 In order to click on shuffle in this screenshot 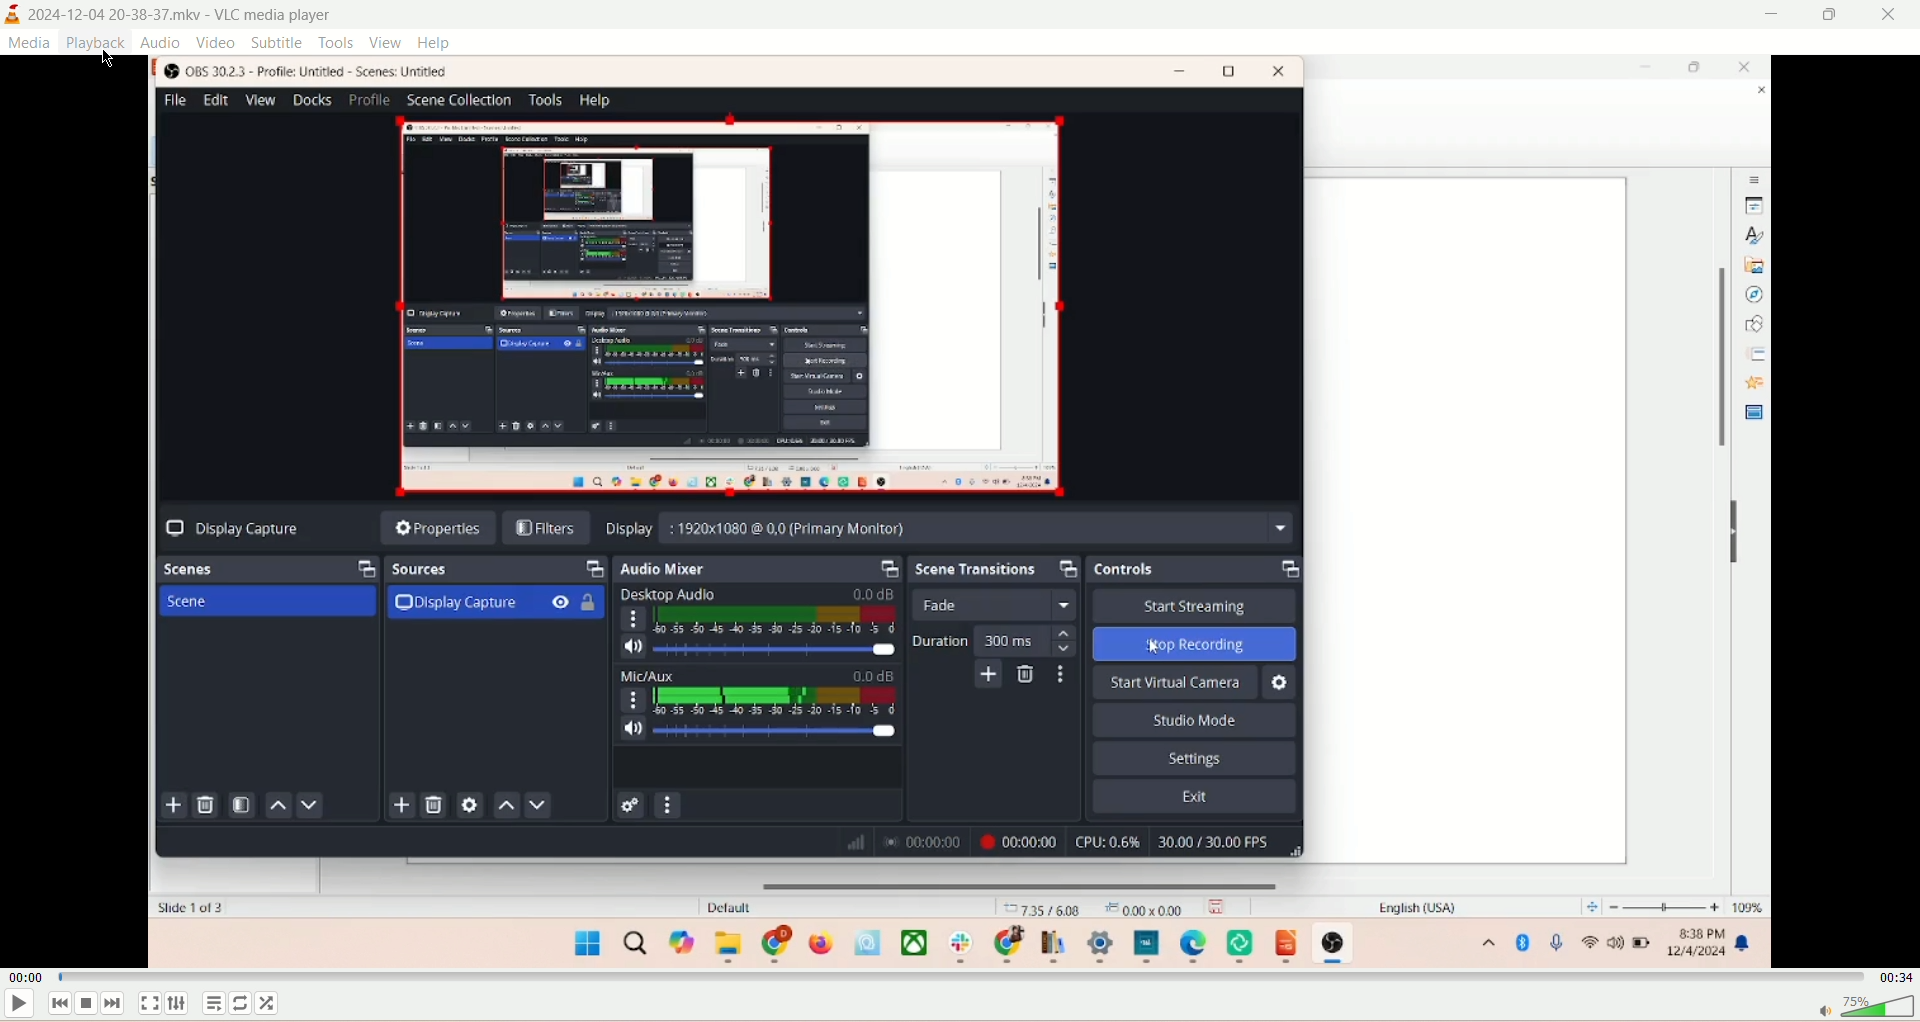, I will do `click(274, 1002)`.